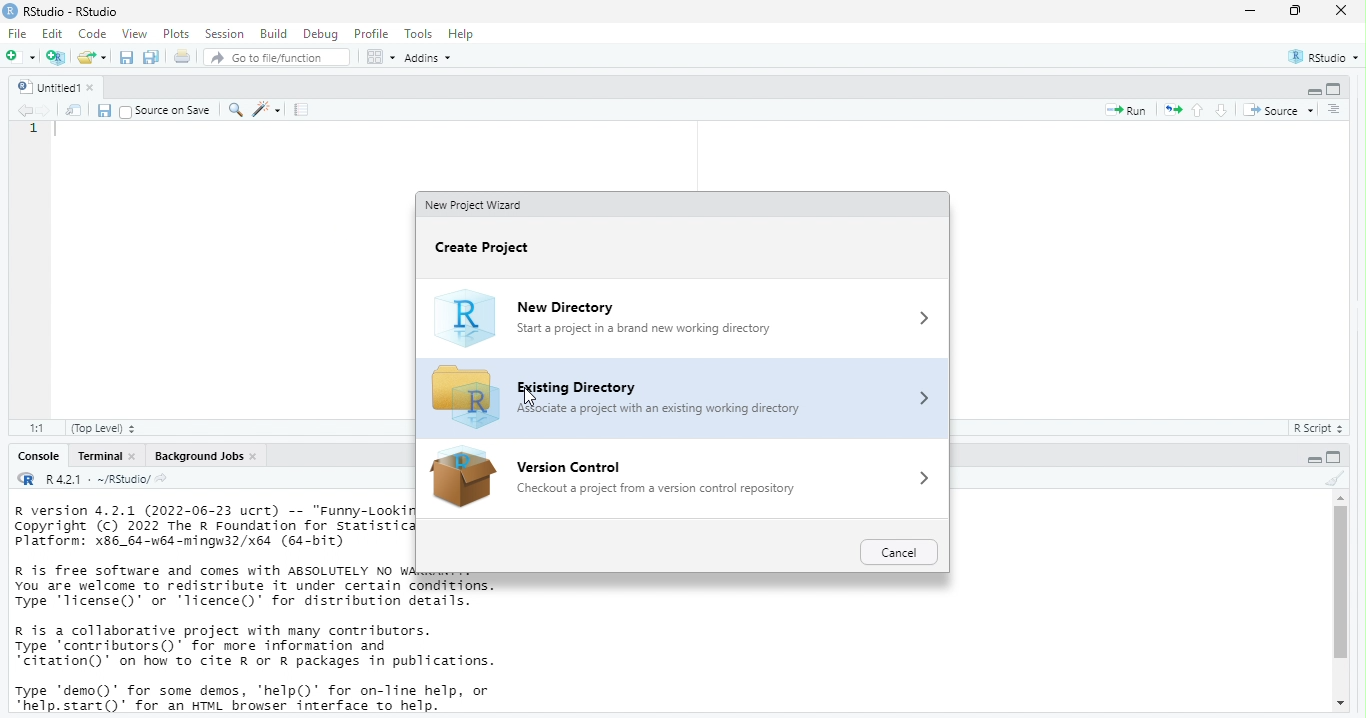  I want to click on workspace panes, so click(379, 56).